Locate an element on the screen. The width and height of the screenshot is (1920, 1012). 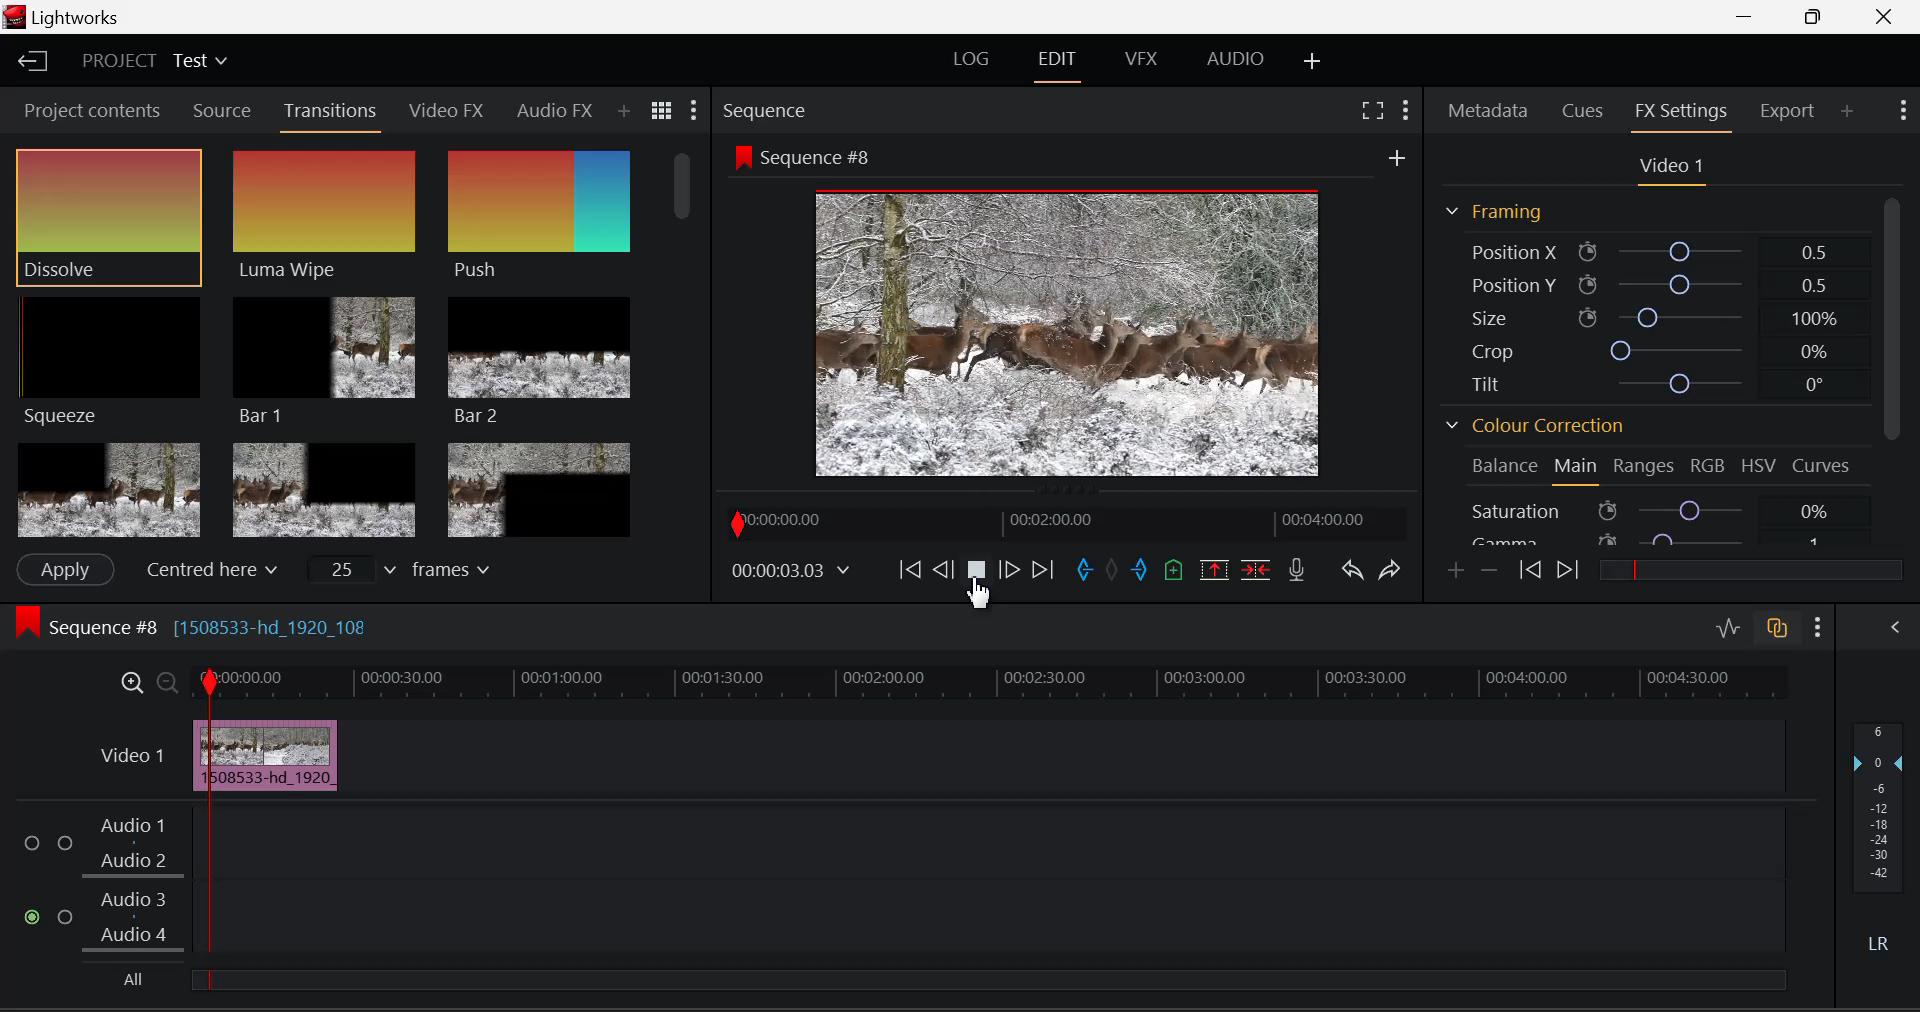
Framing Section is located at coordinates (1505, 212).